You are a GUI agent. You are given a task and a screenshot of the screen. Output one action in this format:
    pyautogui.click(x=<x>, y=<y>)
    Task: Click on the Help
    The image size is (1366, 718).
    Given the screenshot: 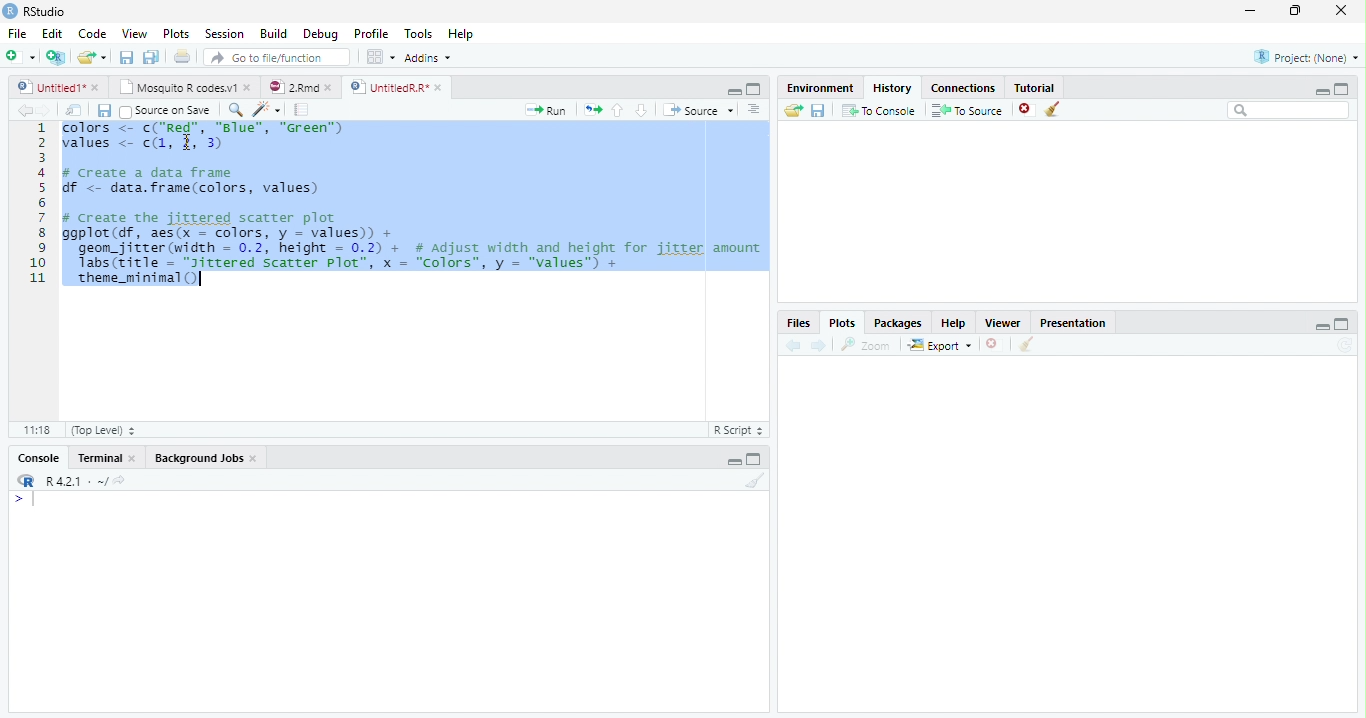 What is the action you would take?
    pyautogui.click(x=461, y=33)
    